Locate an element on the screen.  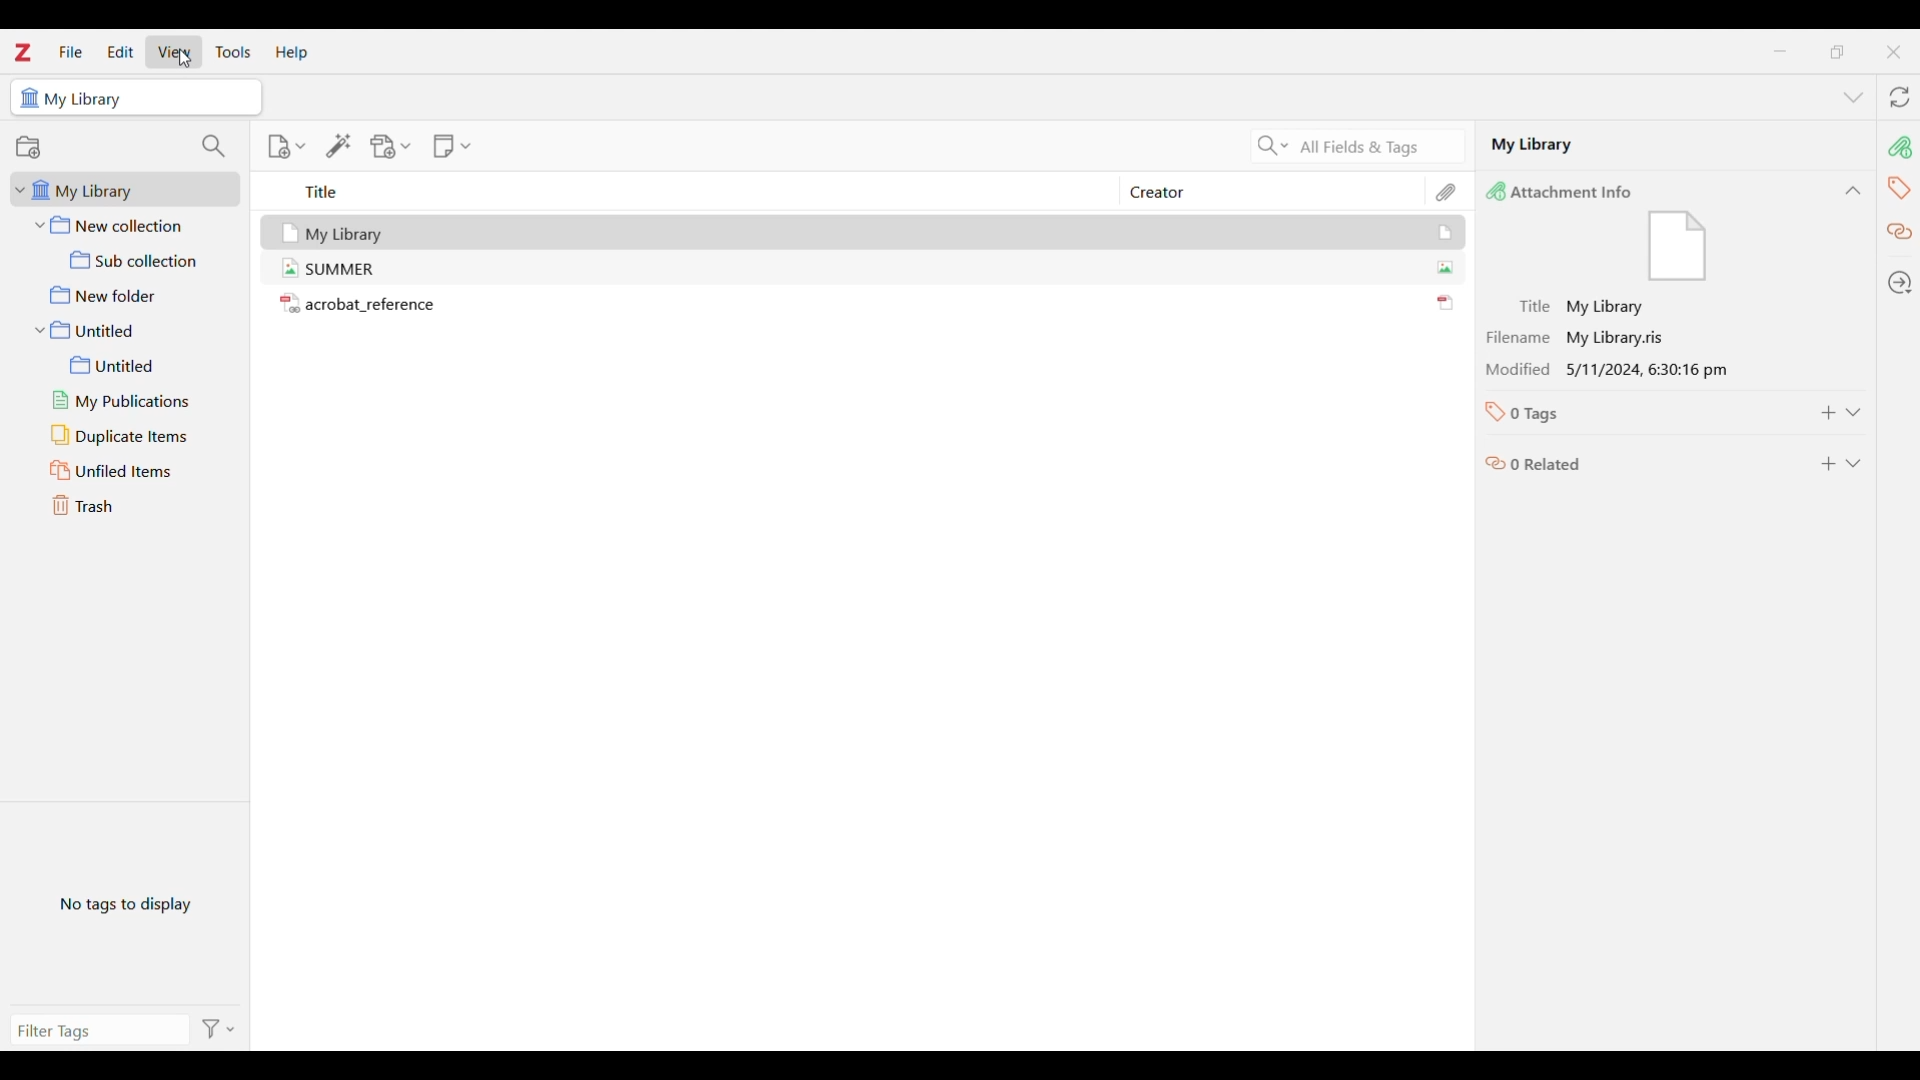
Attachments  is located at coordinates (1446, 190).